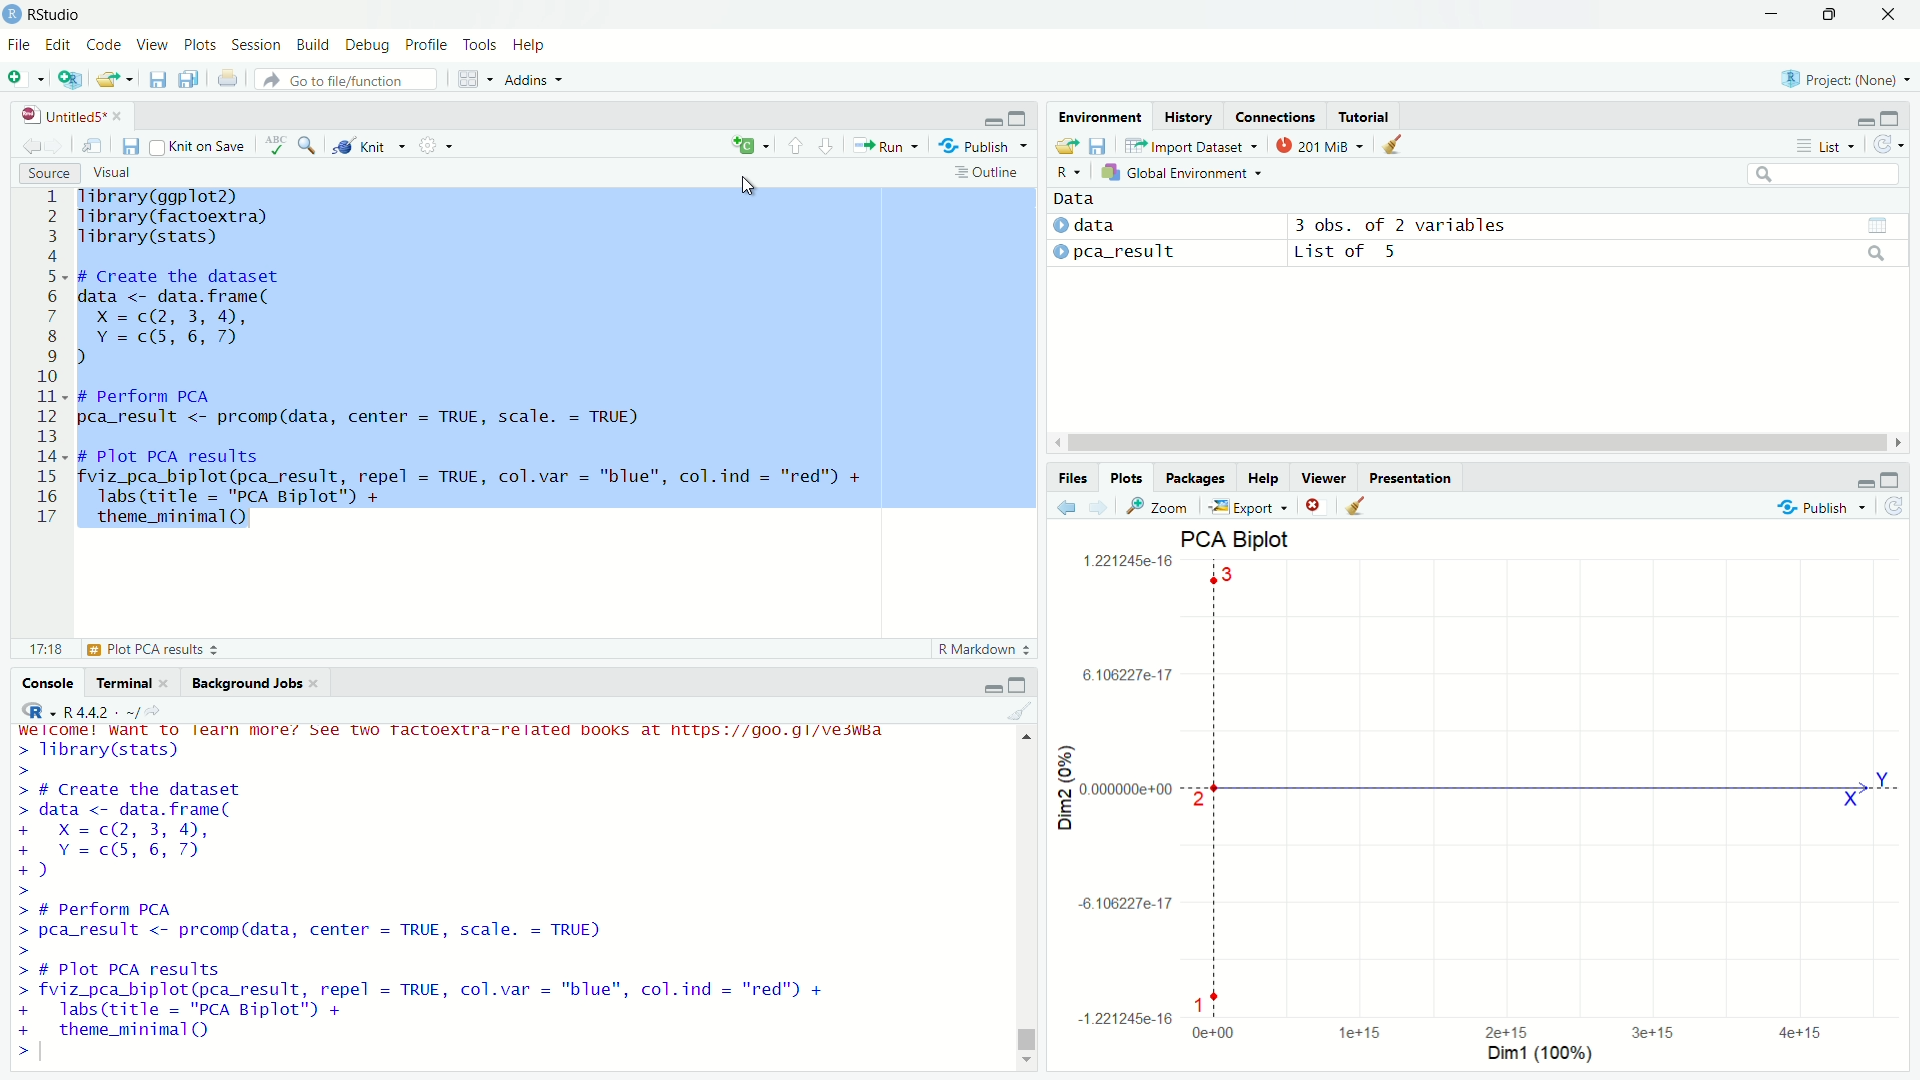 This screenshot has width=1920, height=1080. What do you see at coordinates (1825, 145) in the screenshot?
I see `list view` at bounding box center [1825, 145].